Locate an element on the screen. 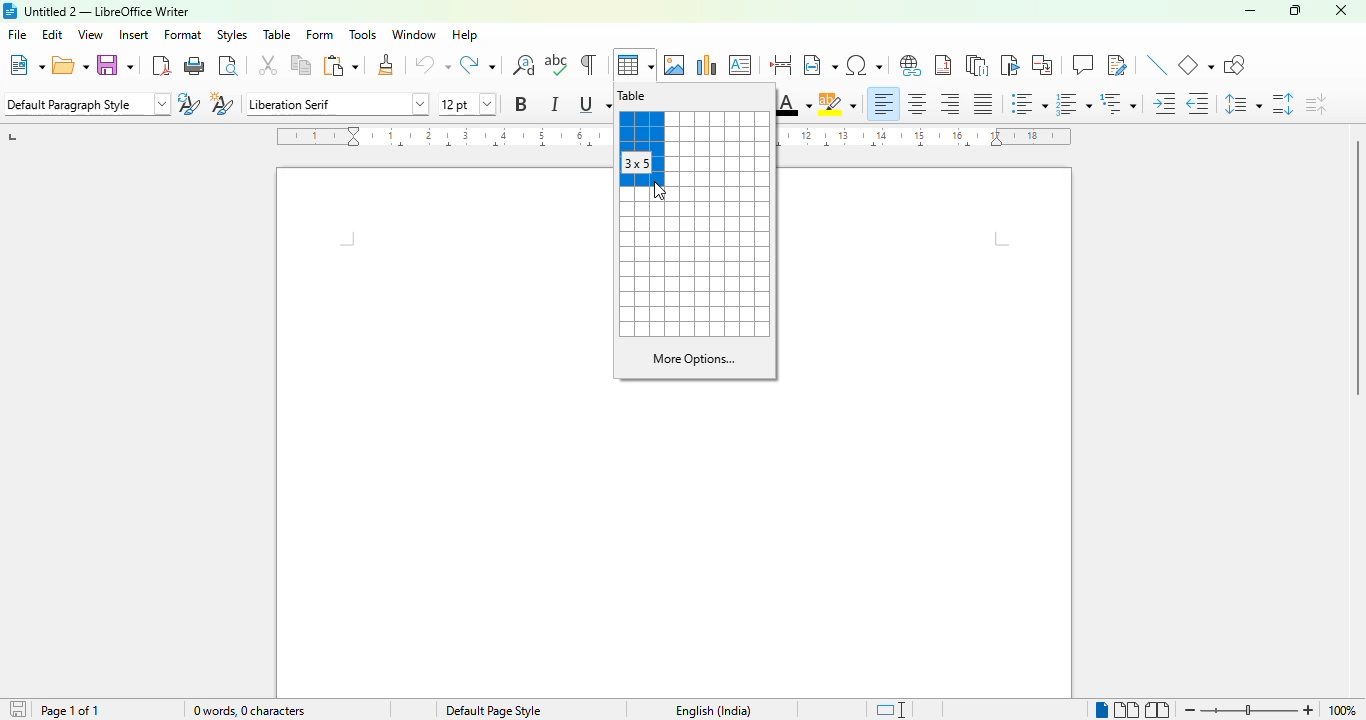 Image resolution: width=1366 pixels, height=720 pixels. insert line is located at coordinates (1159, 64).